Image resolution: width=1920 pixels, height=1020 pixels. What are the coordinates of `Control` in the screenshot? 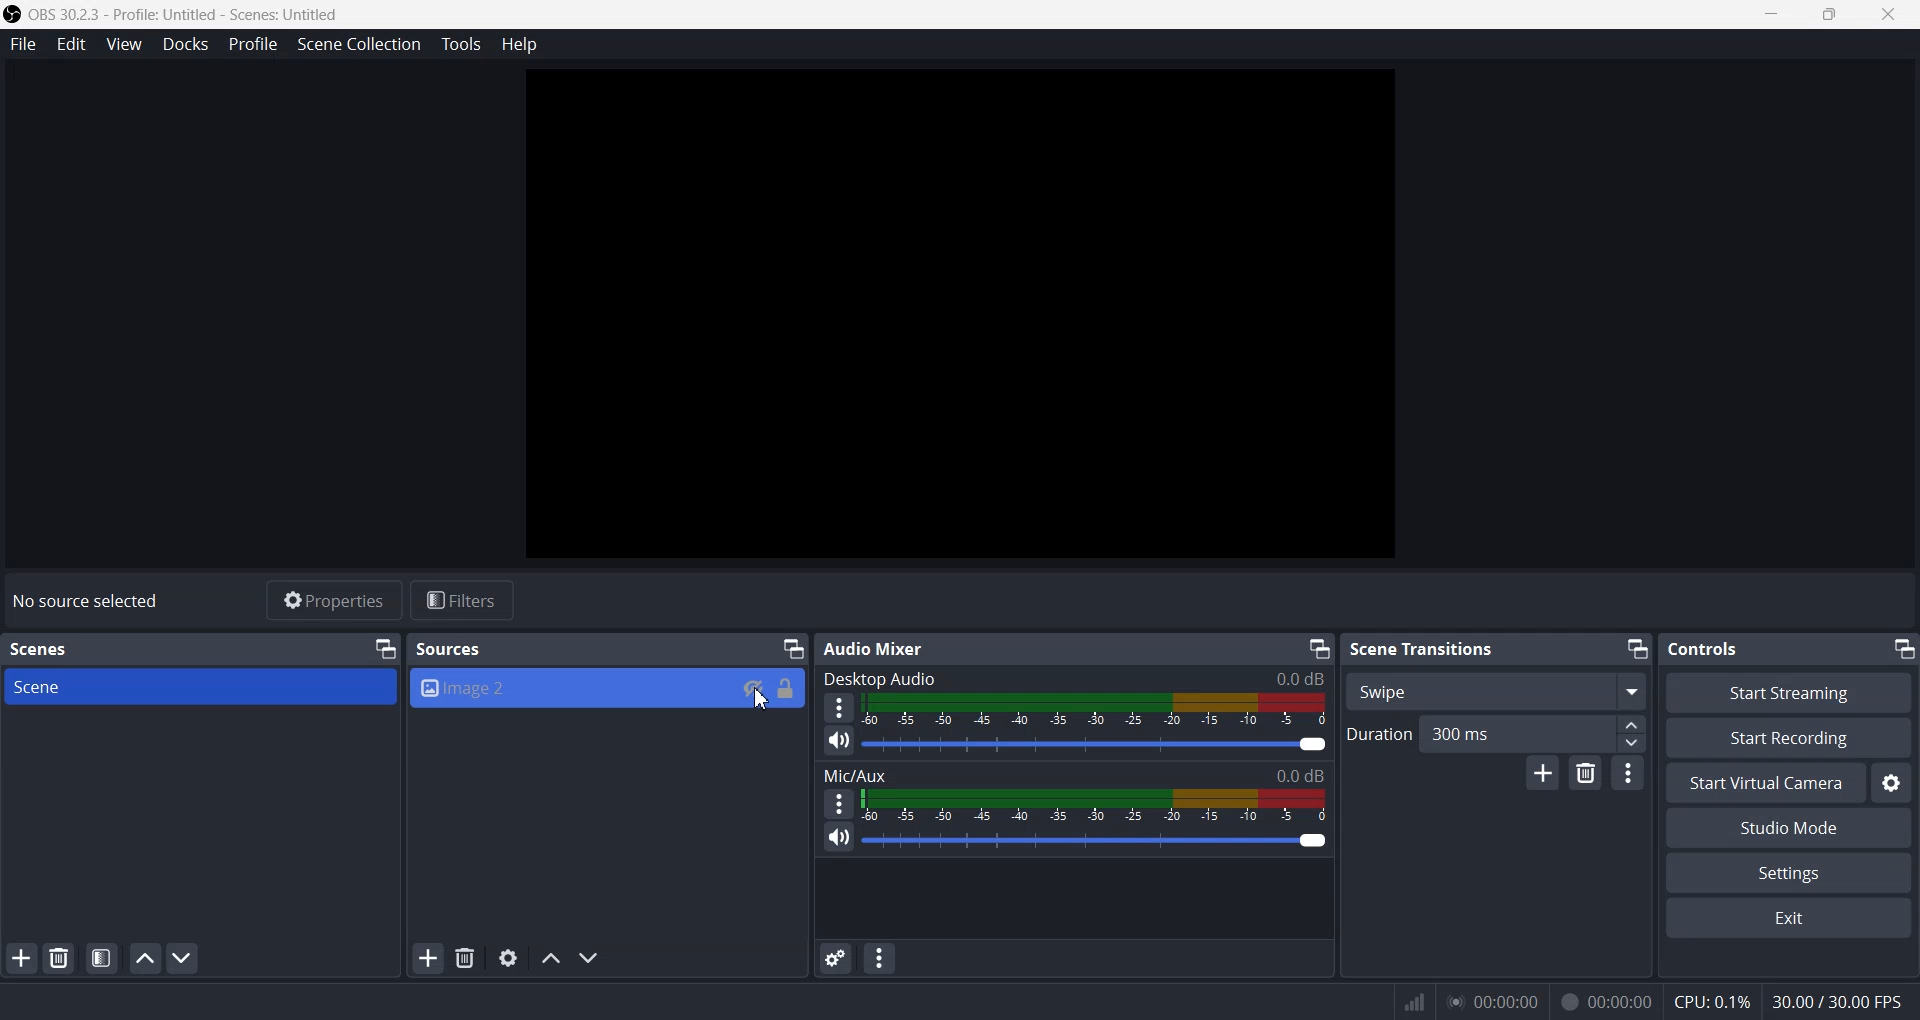 It's located at (1709, 650).